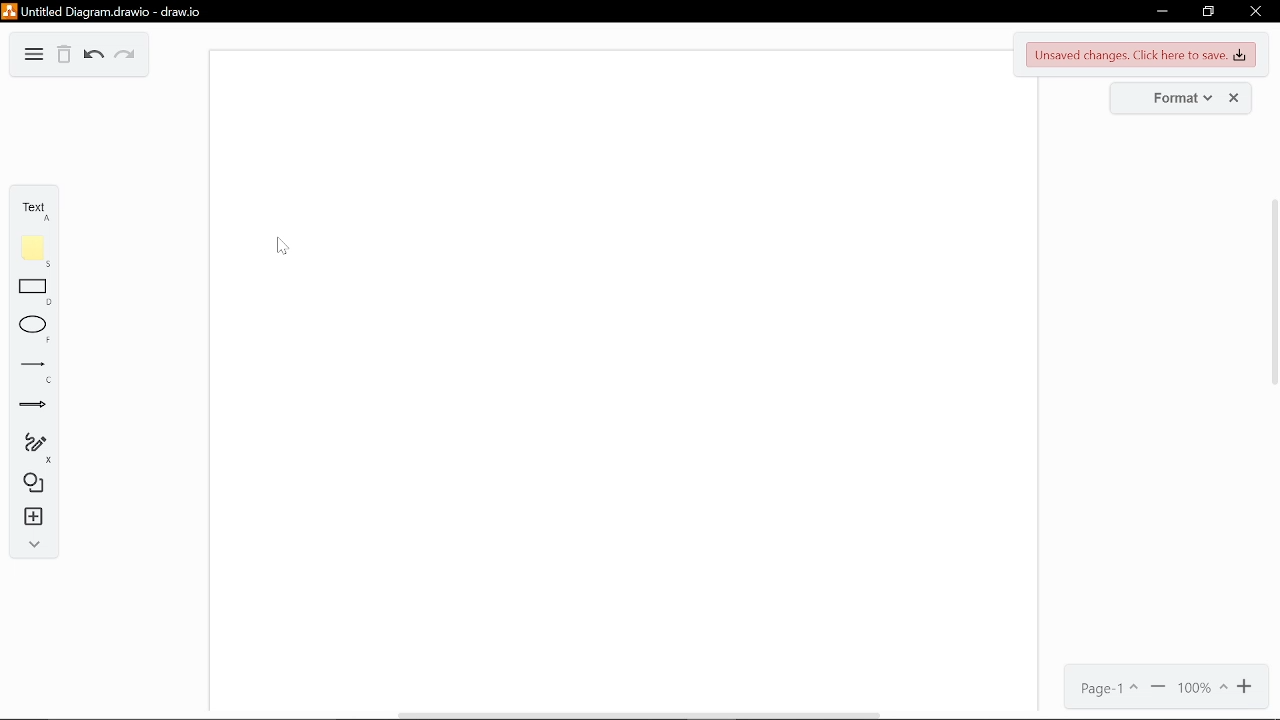 Image resolution: width=1280 pixels, height=720 pixels. Describe the element at coordinates (32, 371) in the screenshot. I see `lines` at that location.